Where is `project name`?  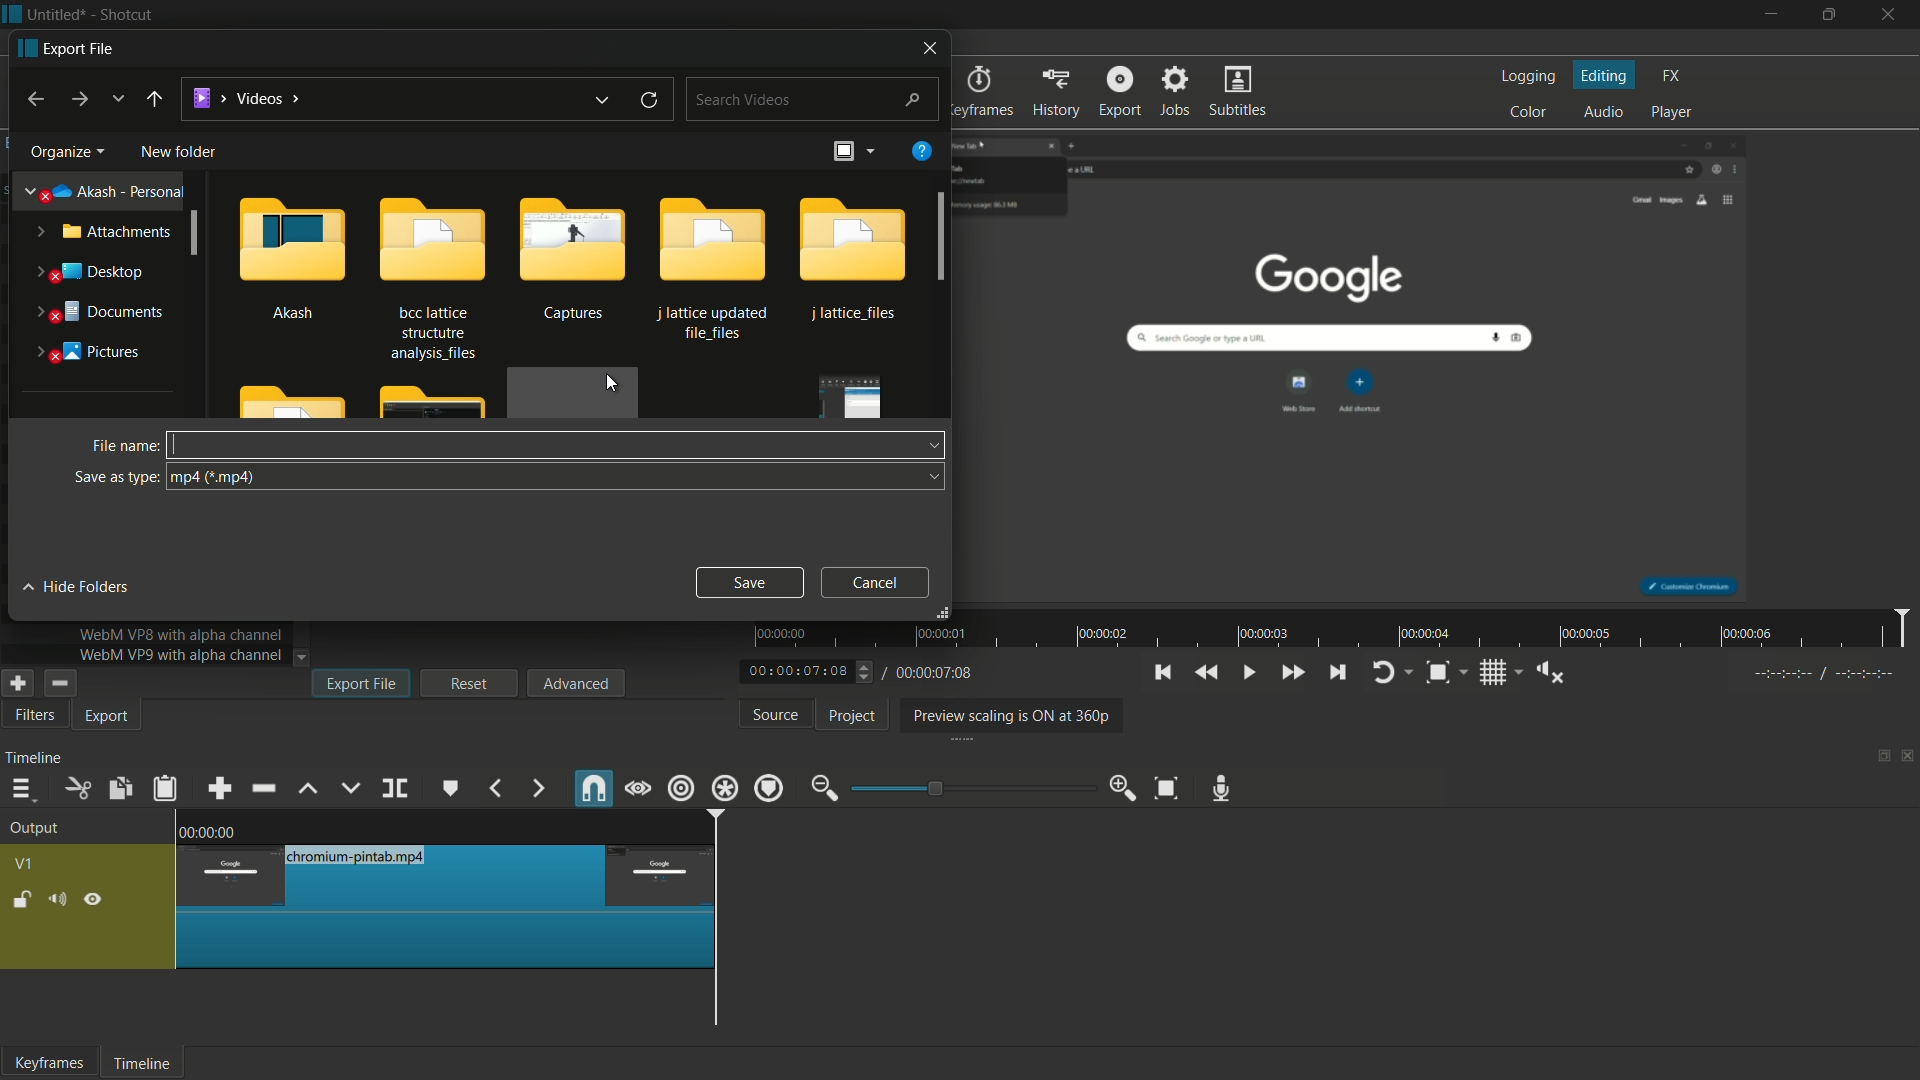 project name is located at coordinates (54, 15).